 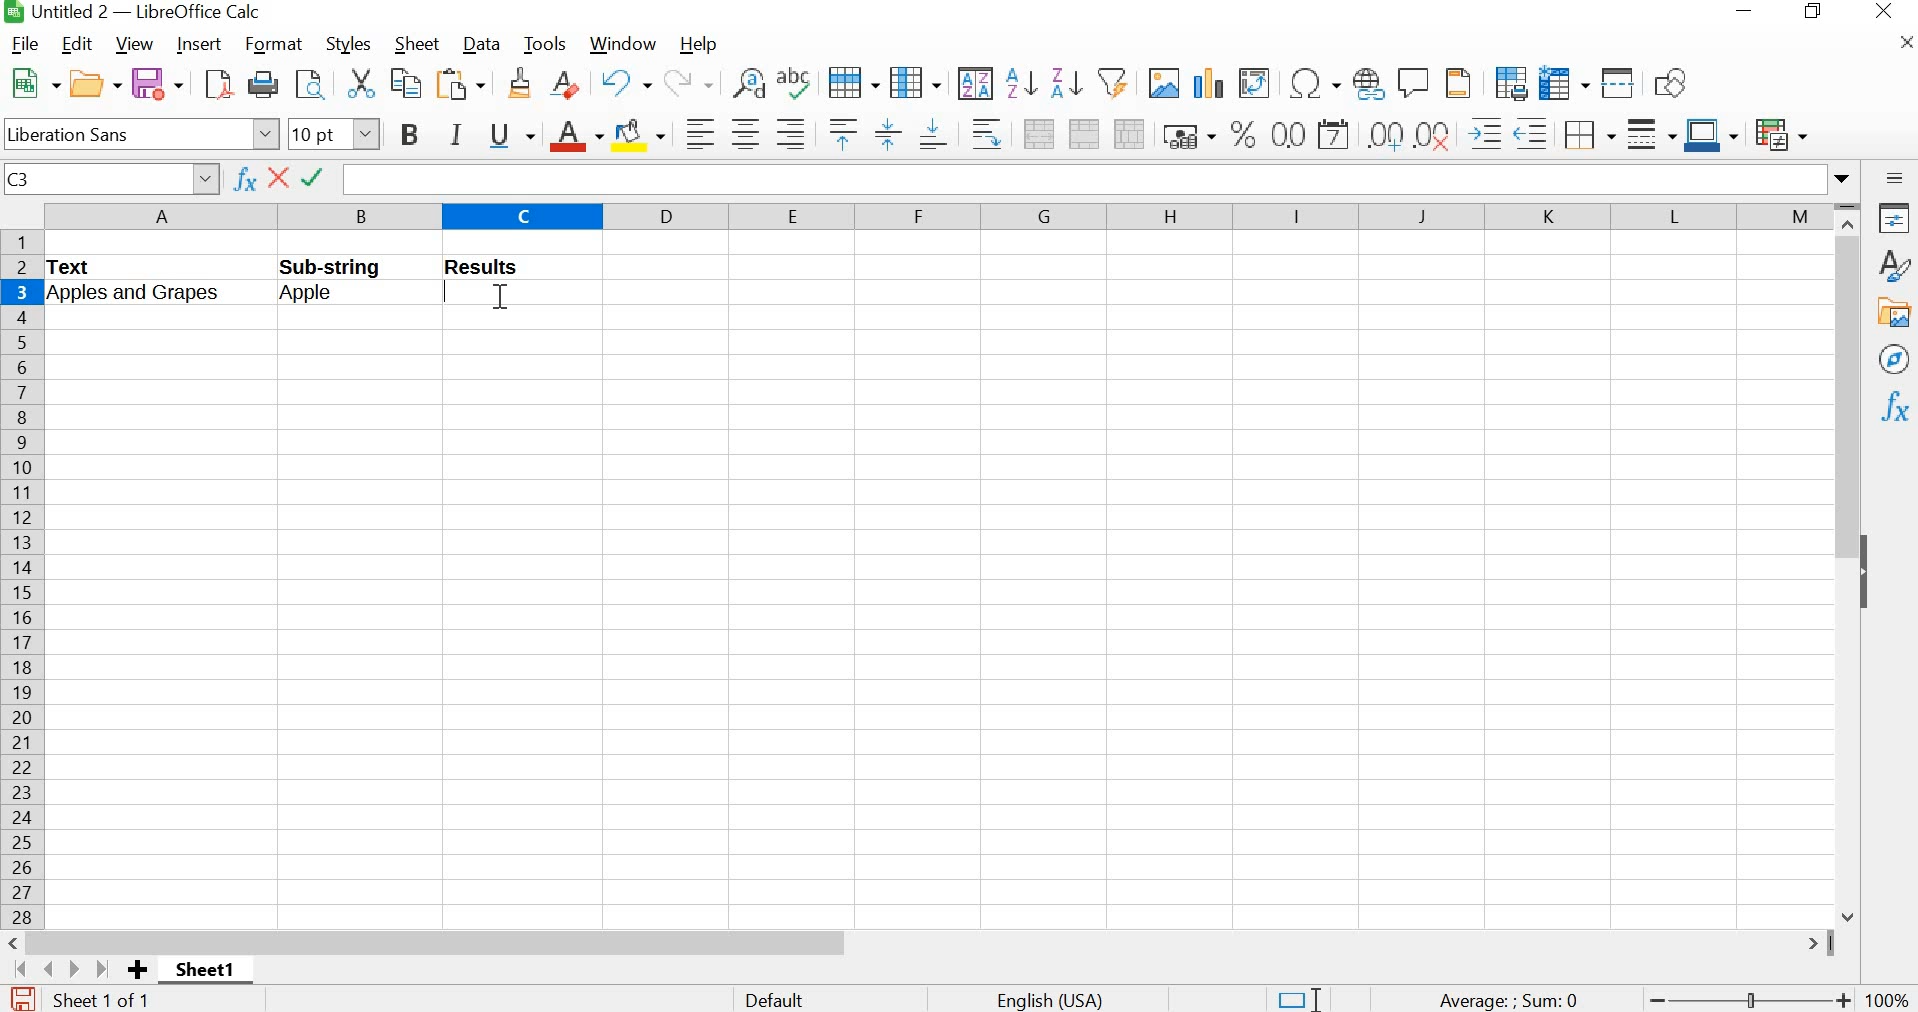 I want to click on format as date, so click(x=1335, y=134).